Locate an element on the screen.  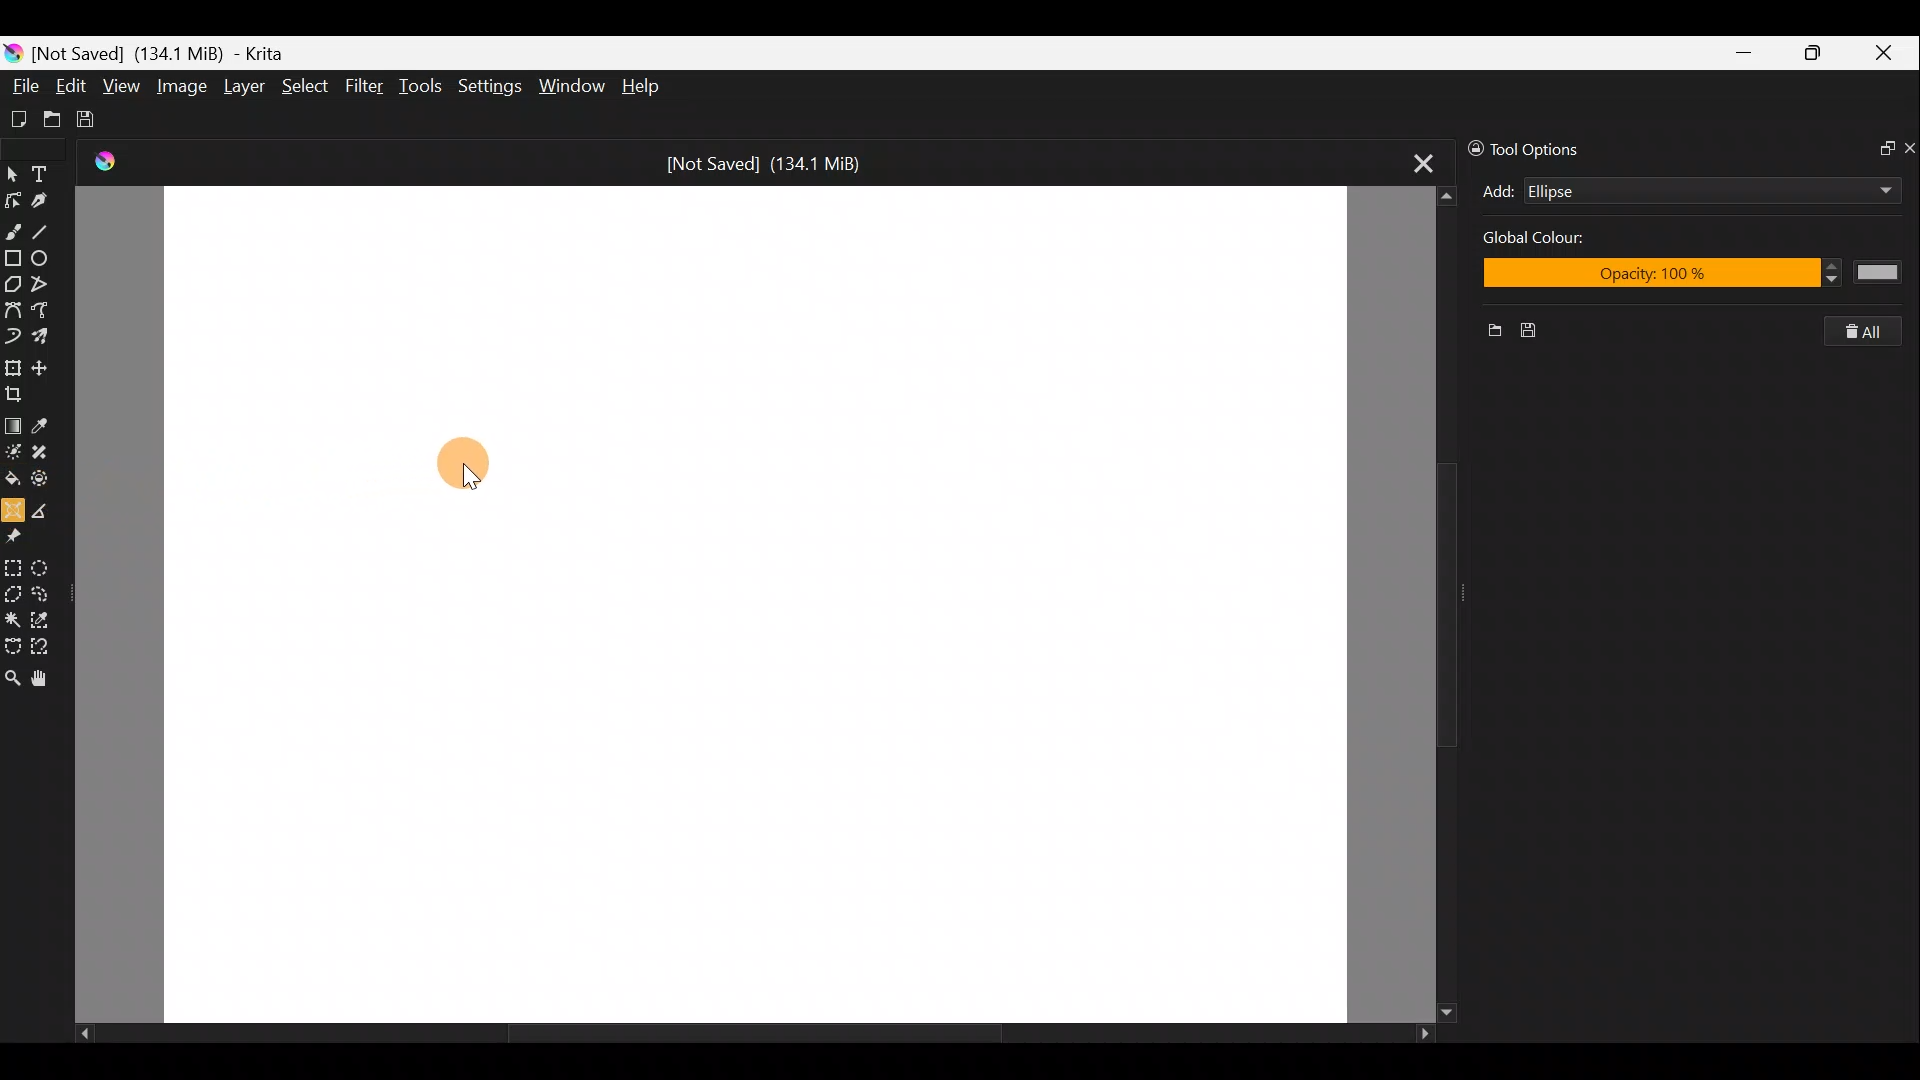
Tools is located at coordinates (424, 89).